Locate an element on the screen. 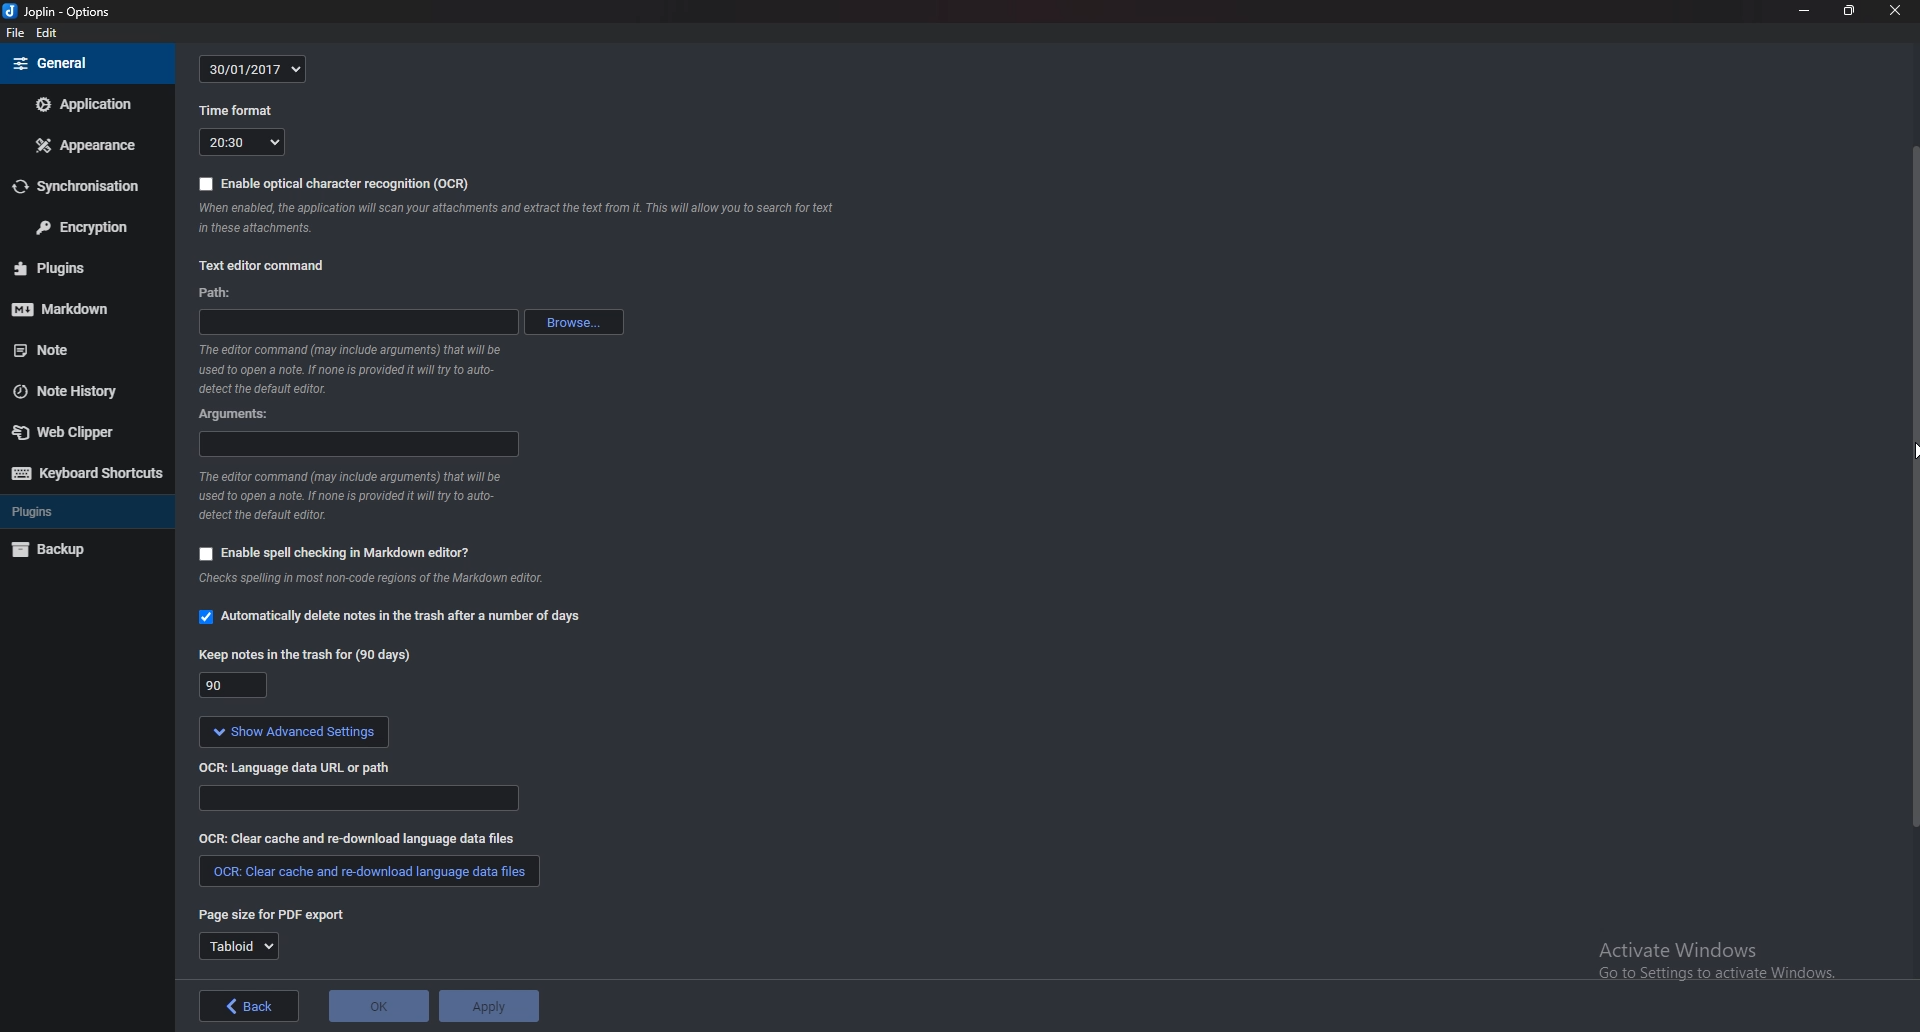  info is located at coordinates (360, 497).